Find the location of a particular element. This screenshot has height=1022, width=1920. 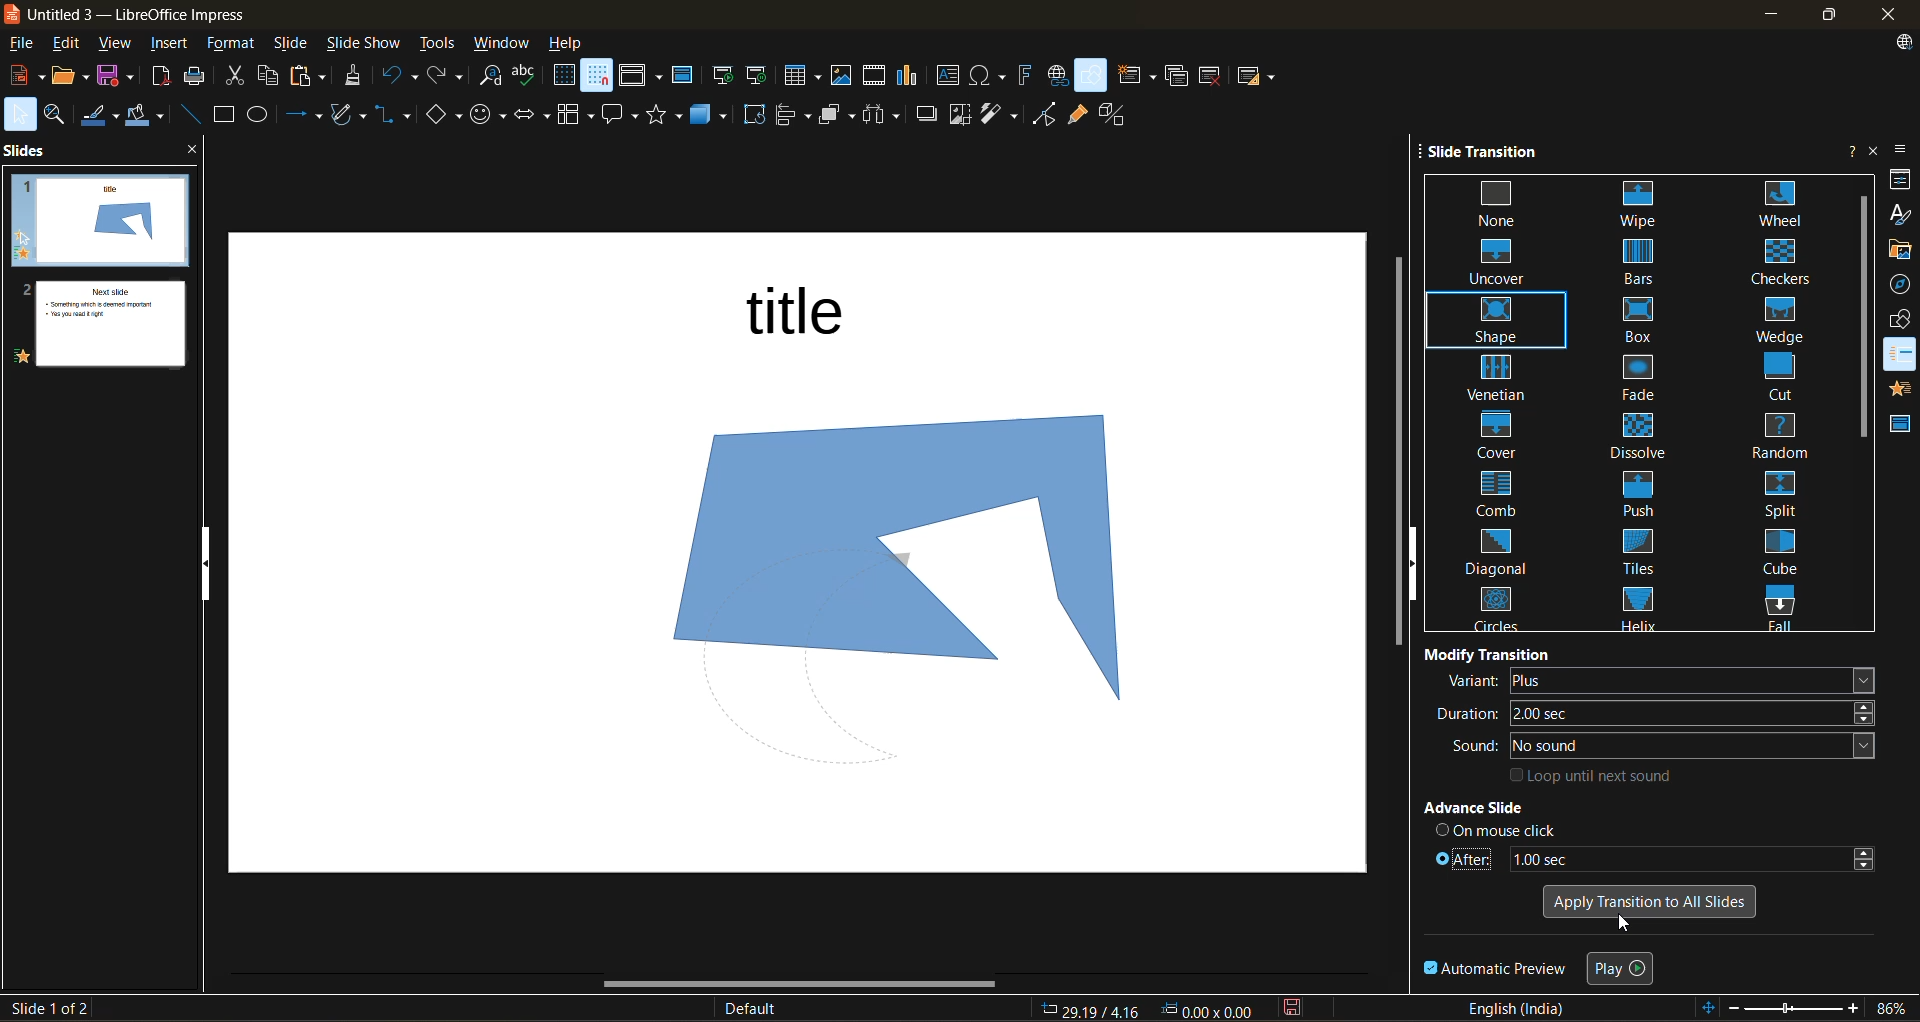

insert framework text is located at coordinates (1027, 77).